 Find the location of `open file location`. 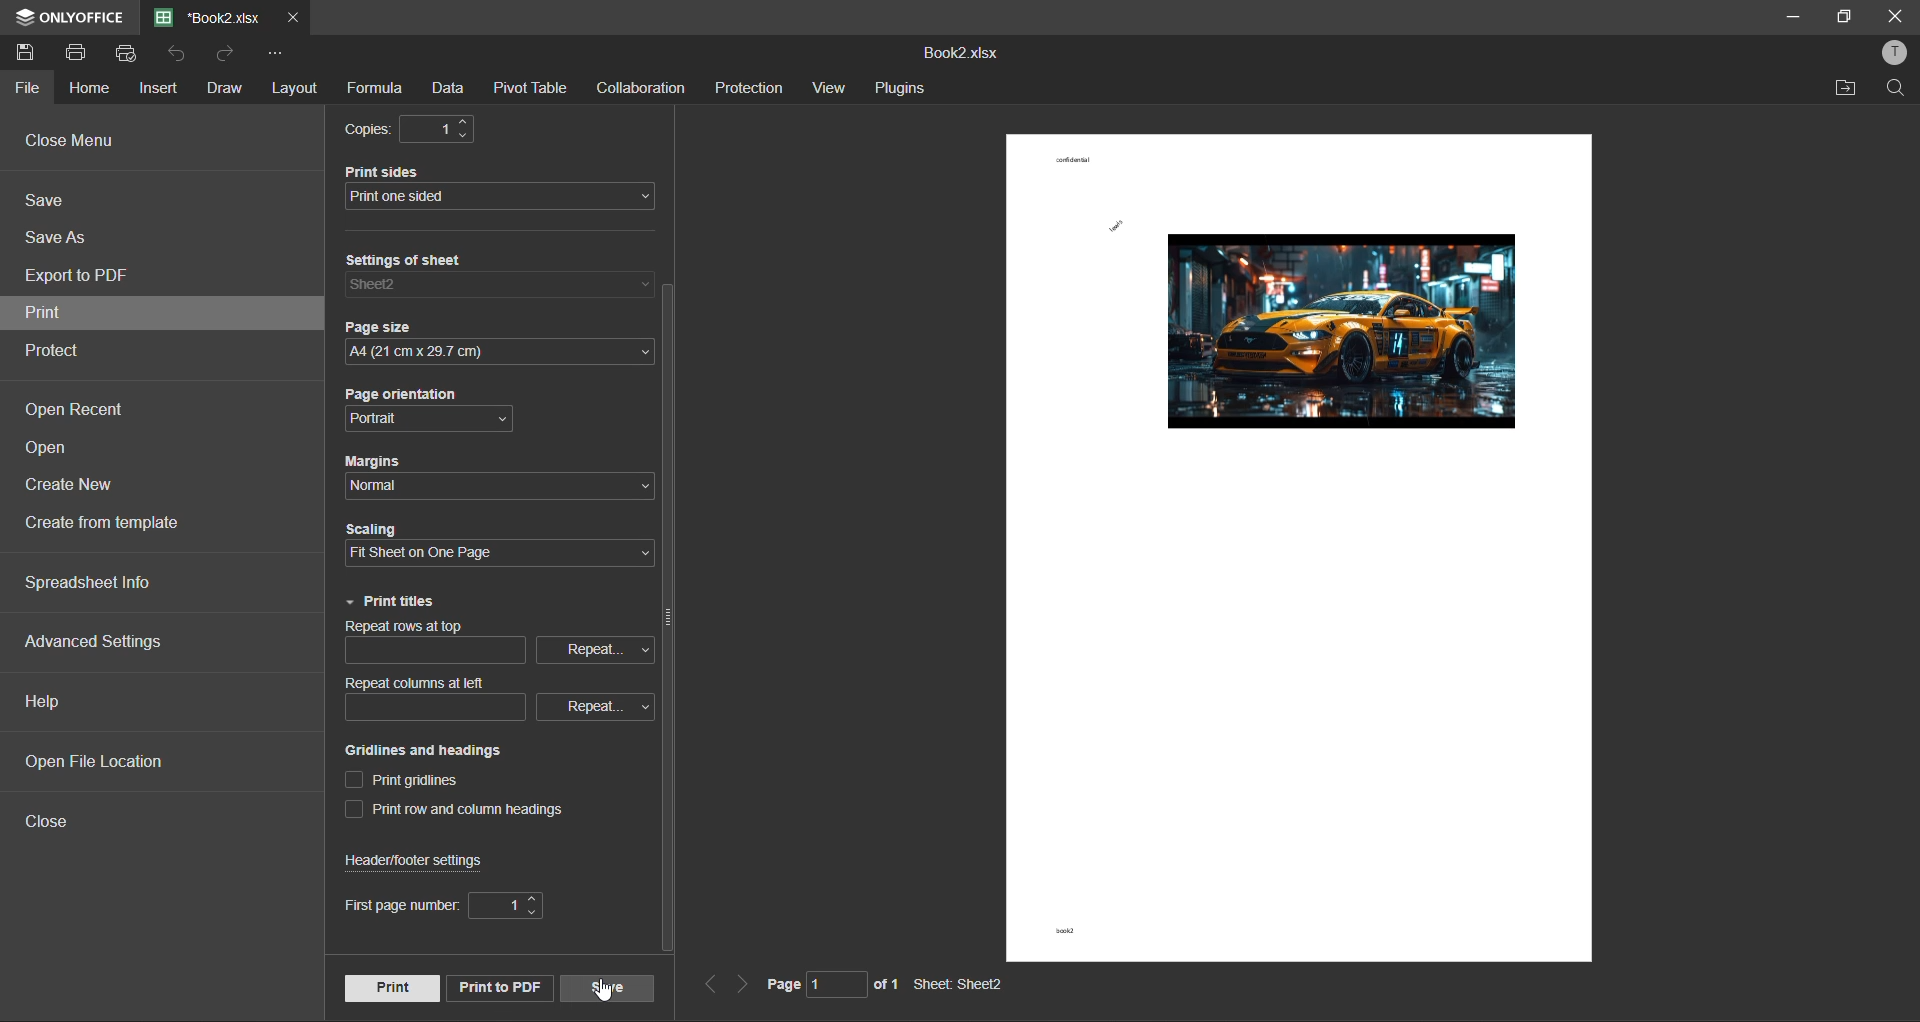

open file location is located at coordinates (88, 761).